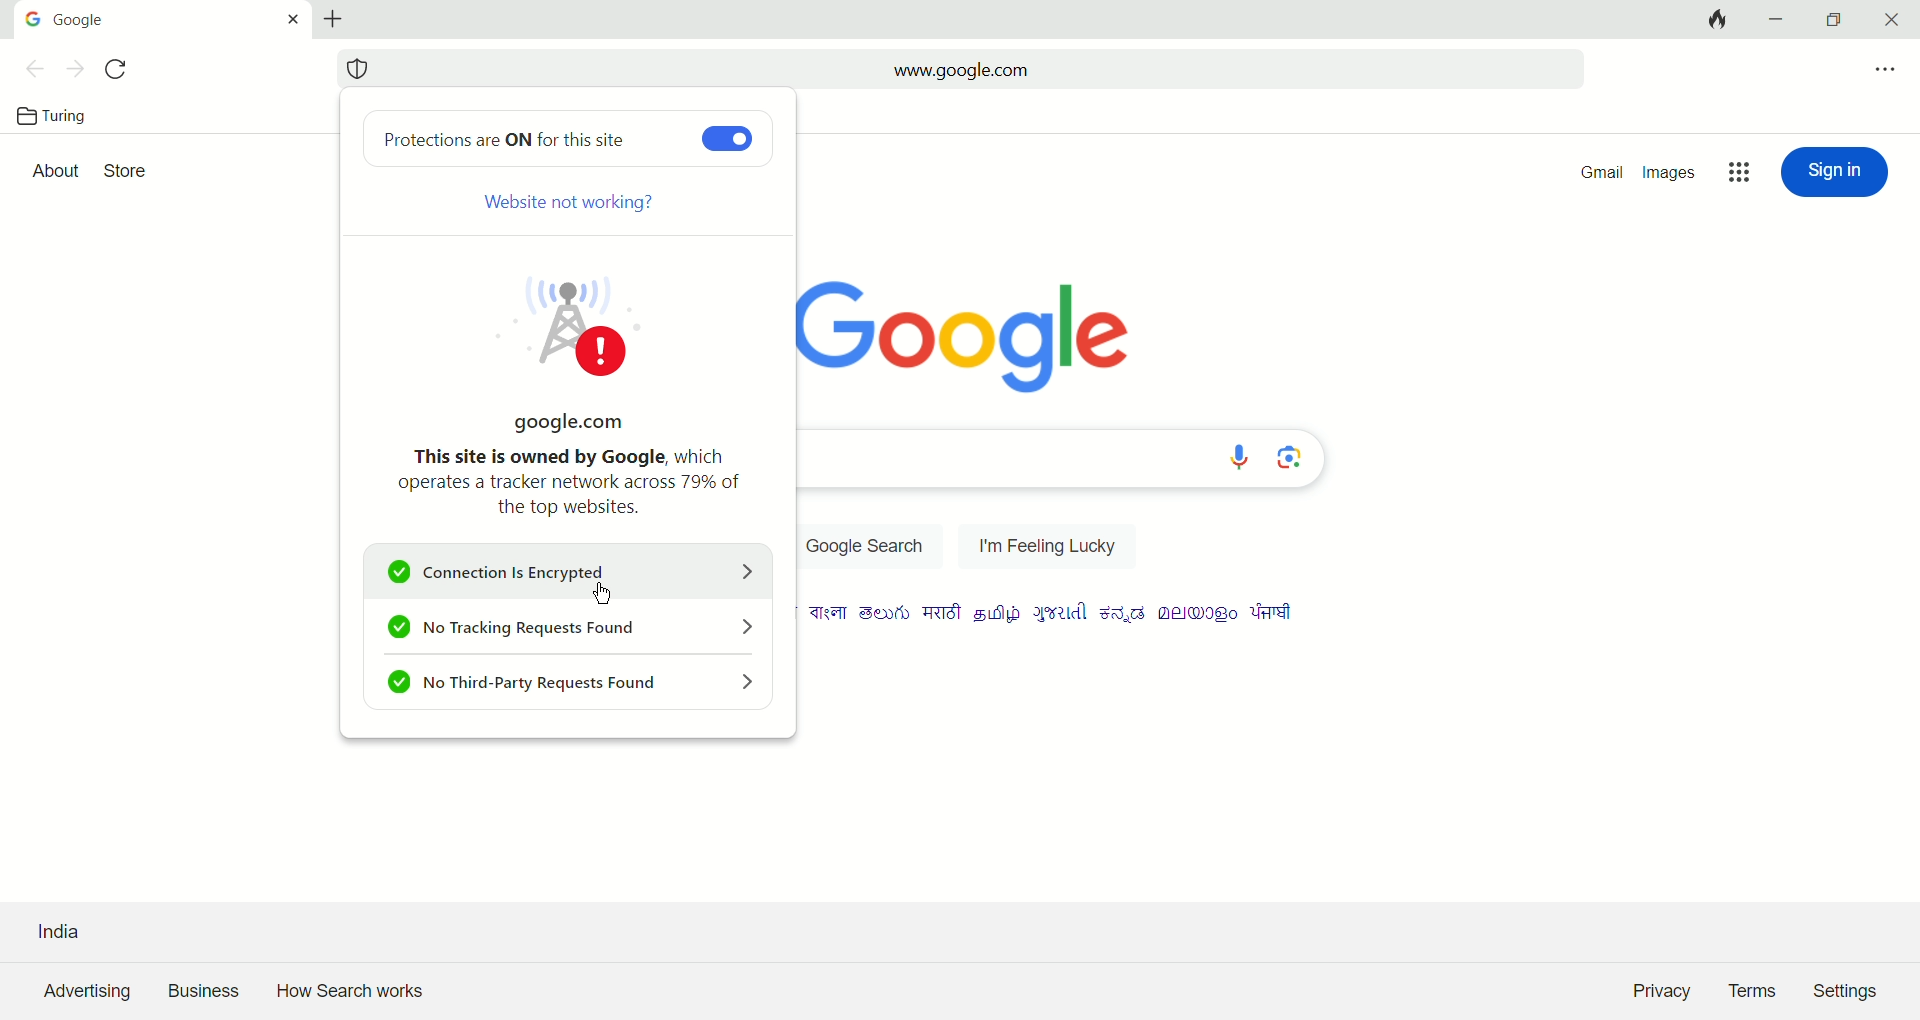 This screenshot has height=1020, width=1920. What do you see at coordinates (561, 463) in the screenshot?
I see `google.com
This site is owned by Google, which
operates a tracker network across 79% of
the top websites.` at bounding box center [561, 463].